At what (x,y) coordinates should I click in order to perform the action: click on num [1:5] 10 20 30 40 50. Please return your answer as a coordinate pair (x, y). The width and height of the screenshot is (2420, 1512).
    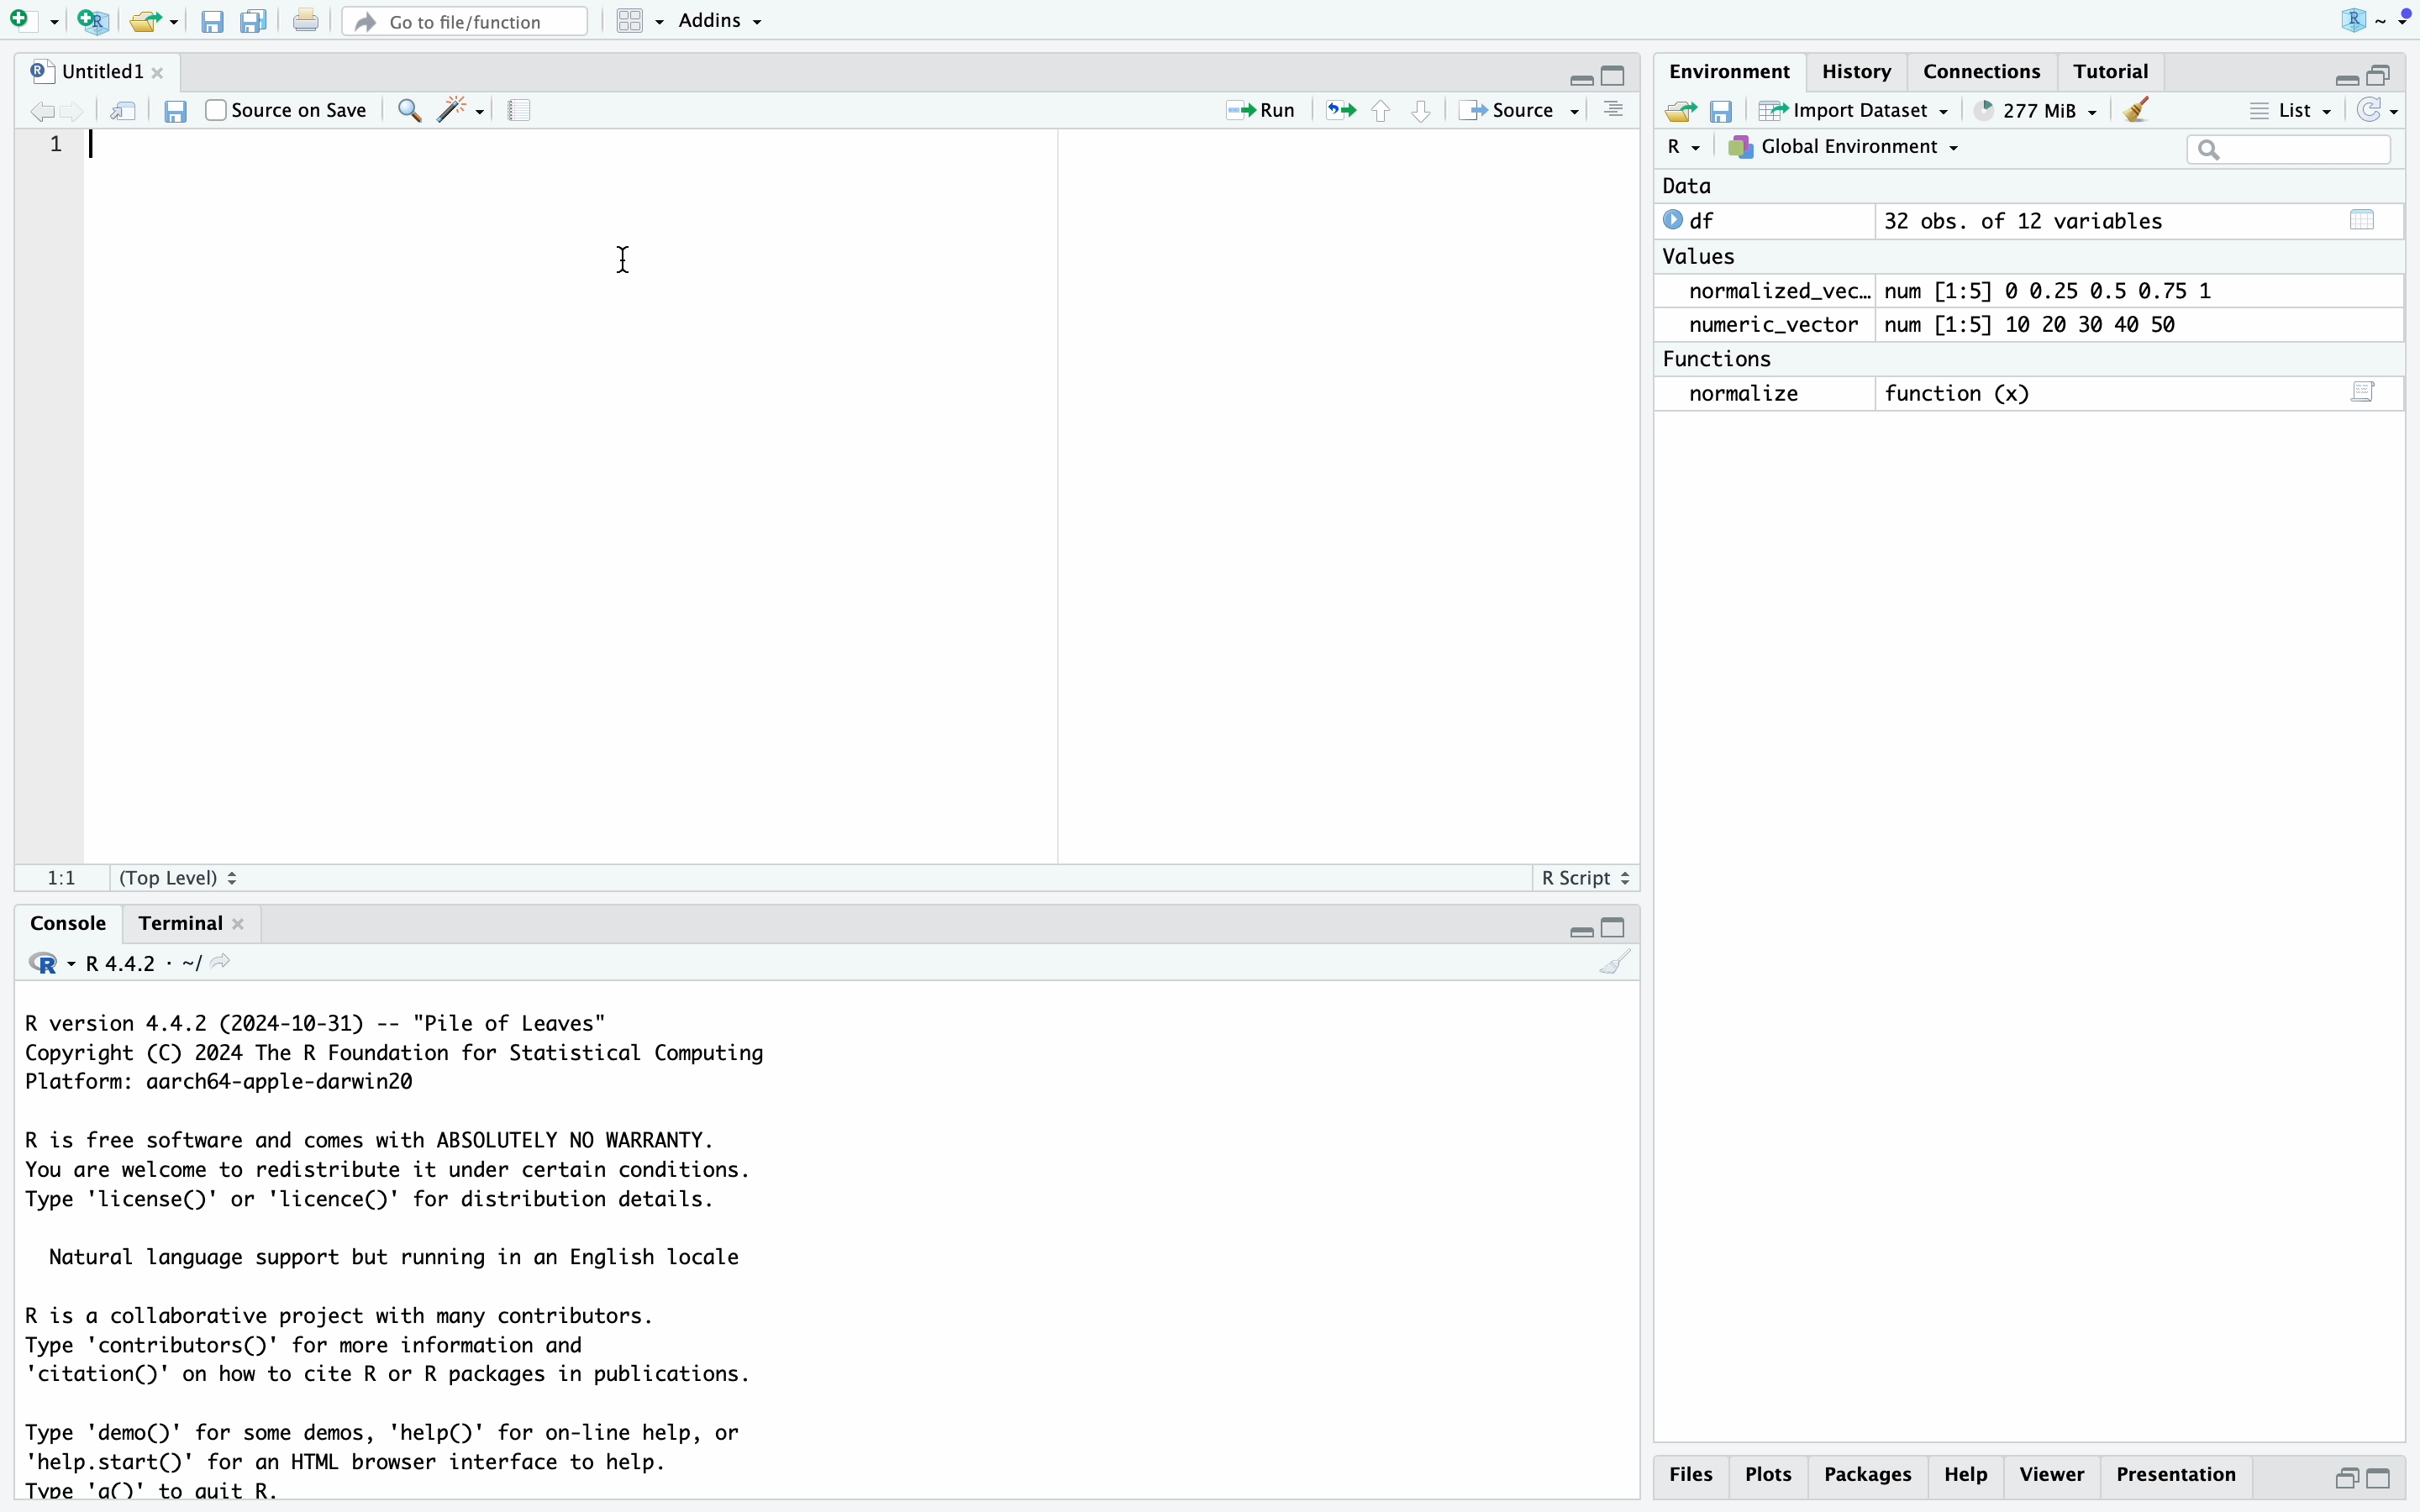
    Looking at the image, I should click on (2051, 324).